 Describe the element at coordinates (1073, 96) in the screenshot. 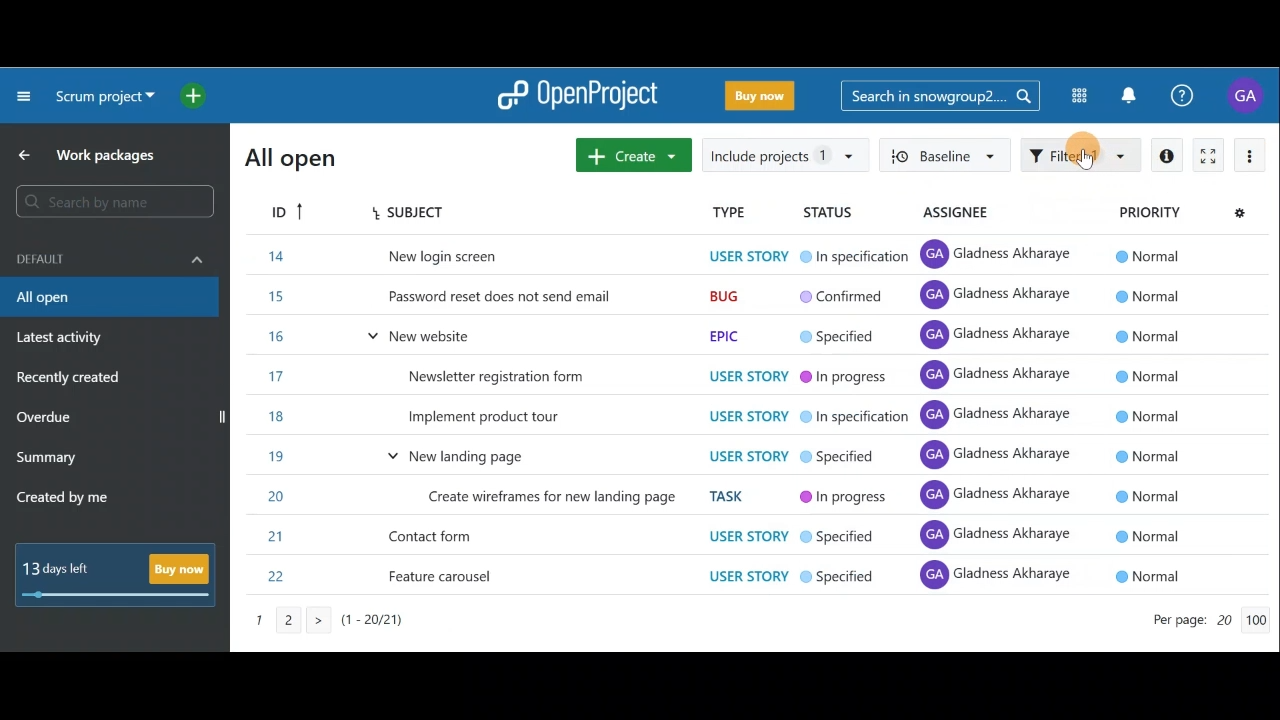

I see `Modules` at that location.